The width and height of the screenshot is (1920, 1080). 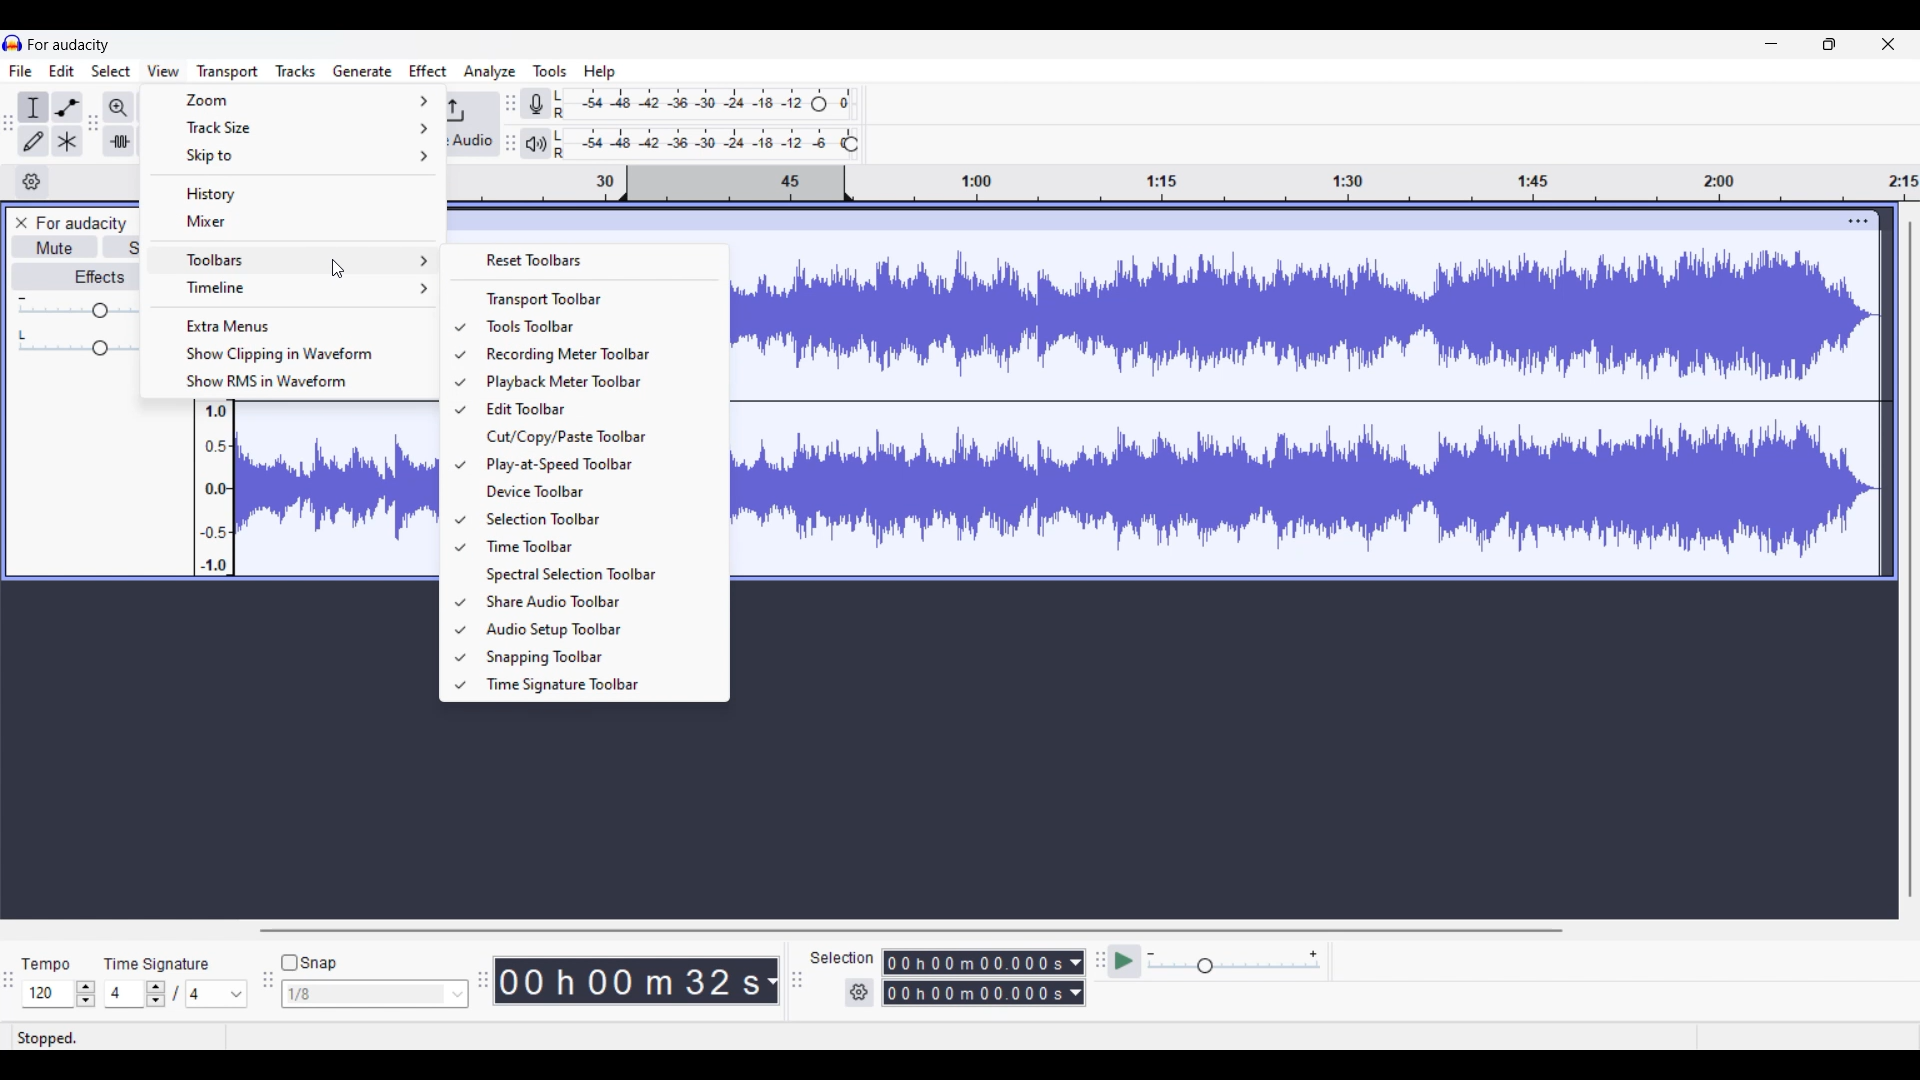 What do you see at coordinates (289, 354) in the screenshot?
I see `Show clipping in waveform` at bounding box center [289, 354].